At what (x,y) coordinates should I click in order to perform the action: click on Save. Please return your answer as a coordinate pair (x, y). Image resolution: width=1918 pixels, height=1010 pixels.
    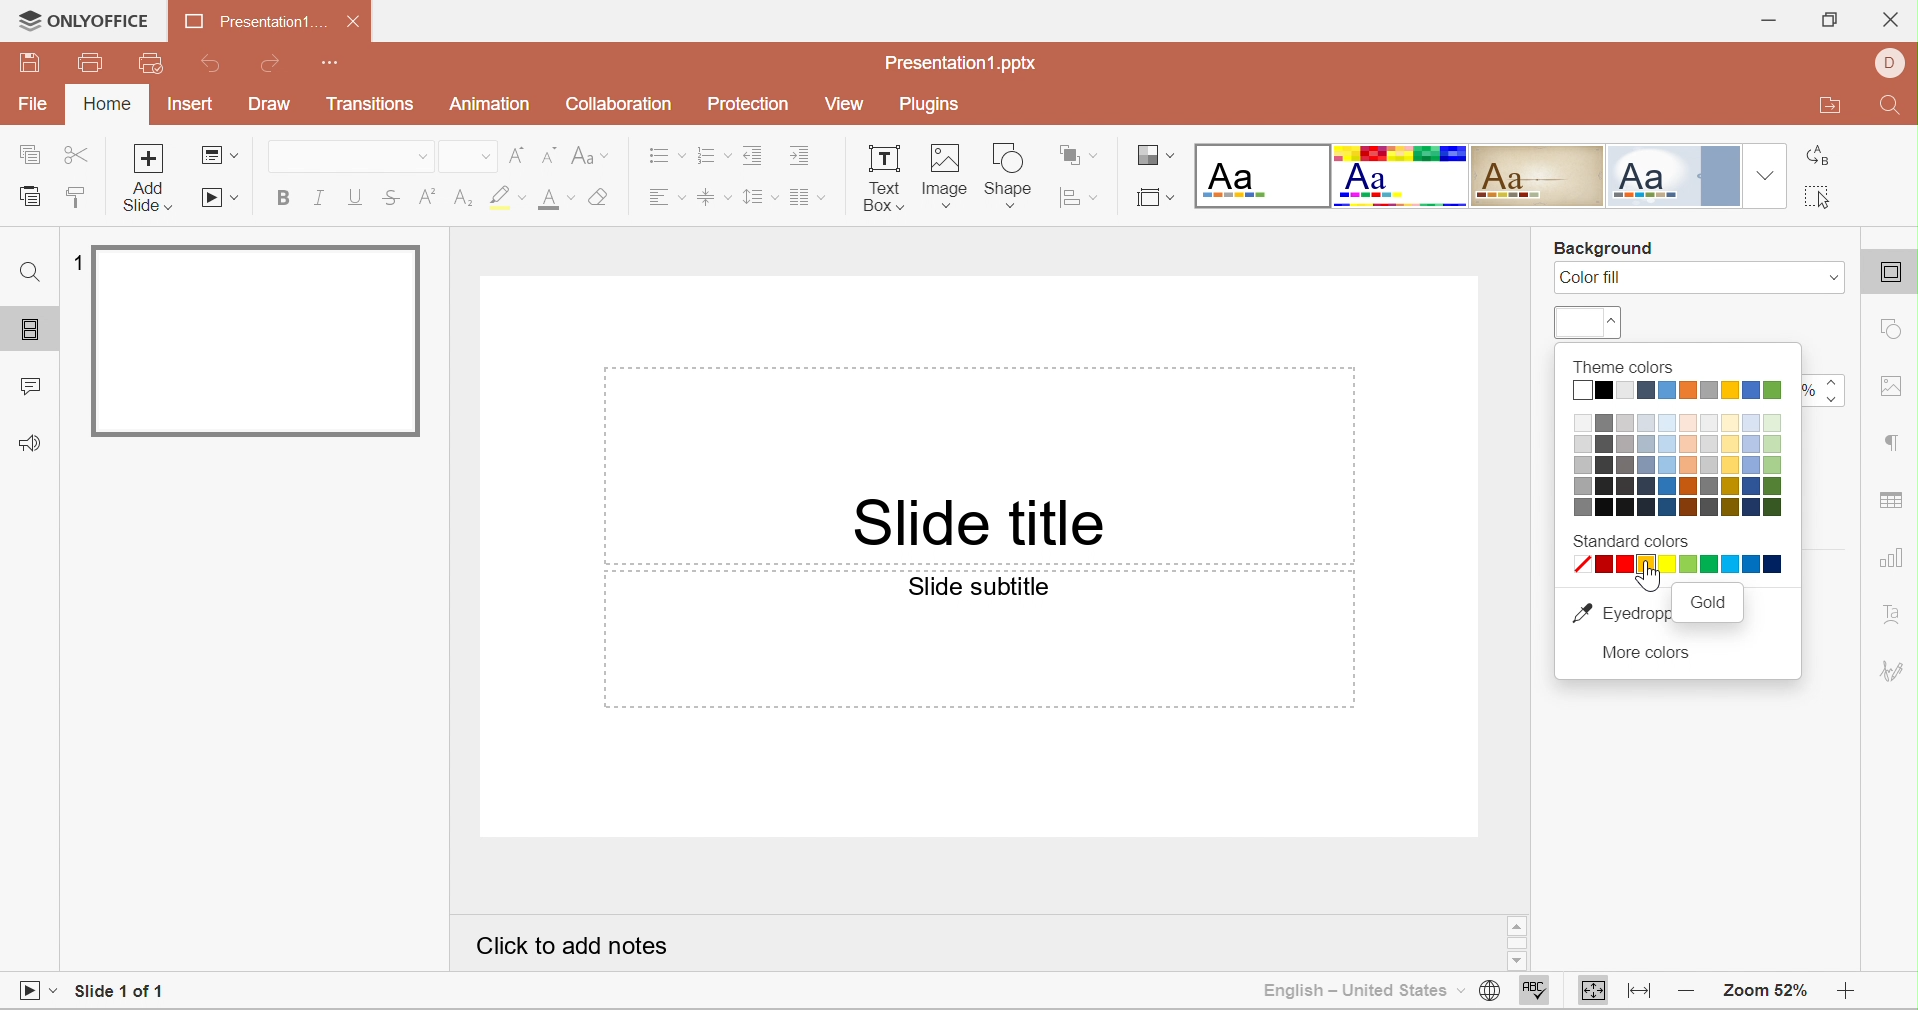
    Looking at the image, I should click on (31, 61).